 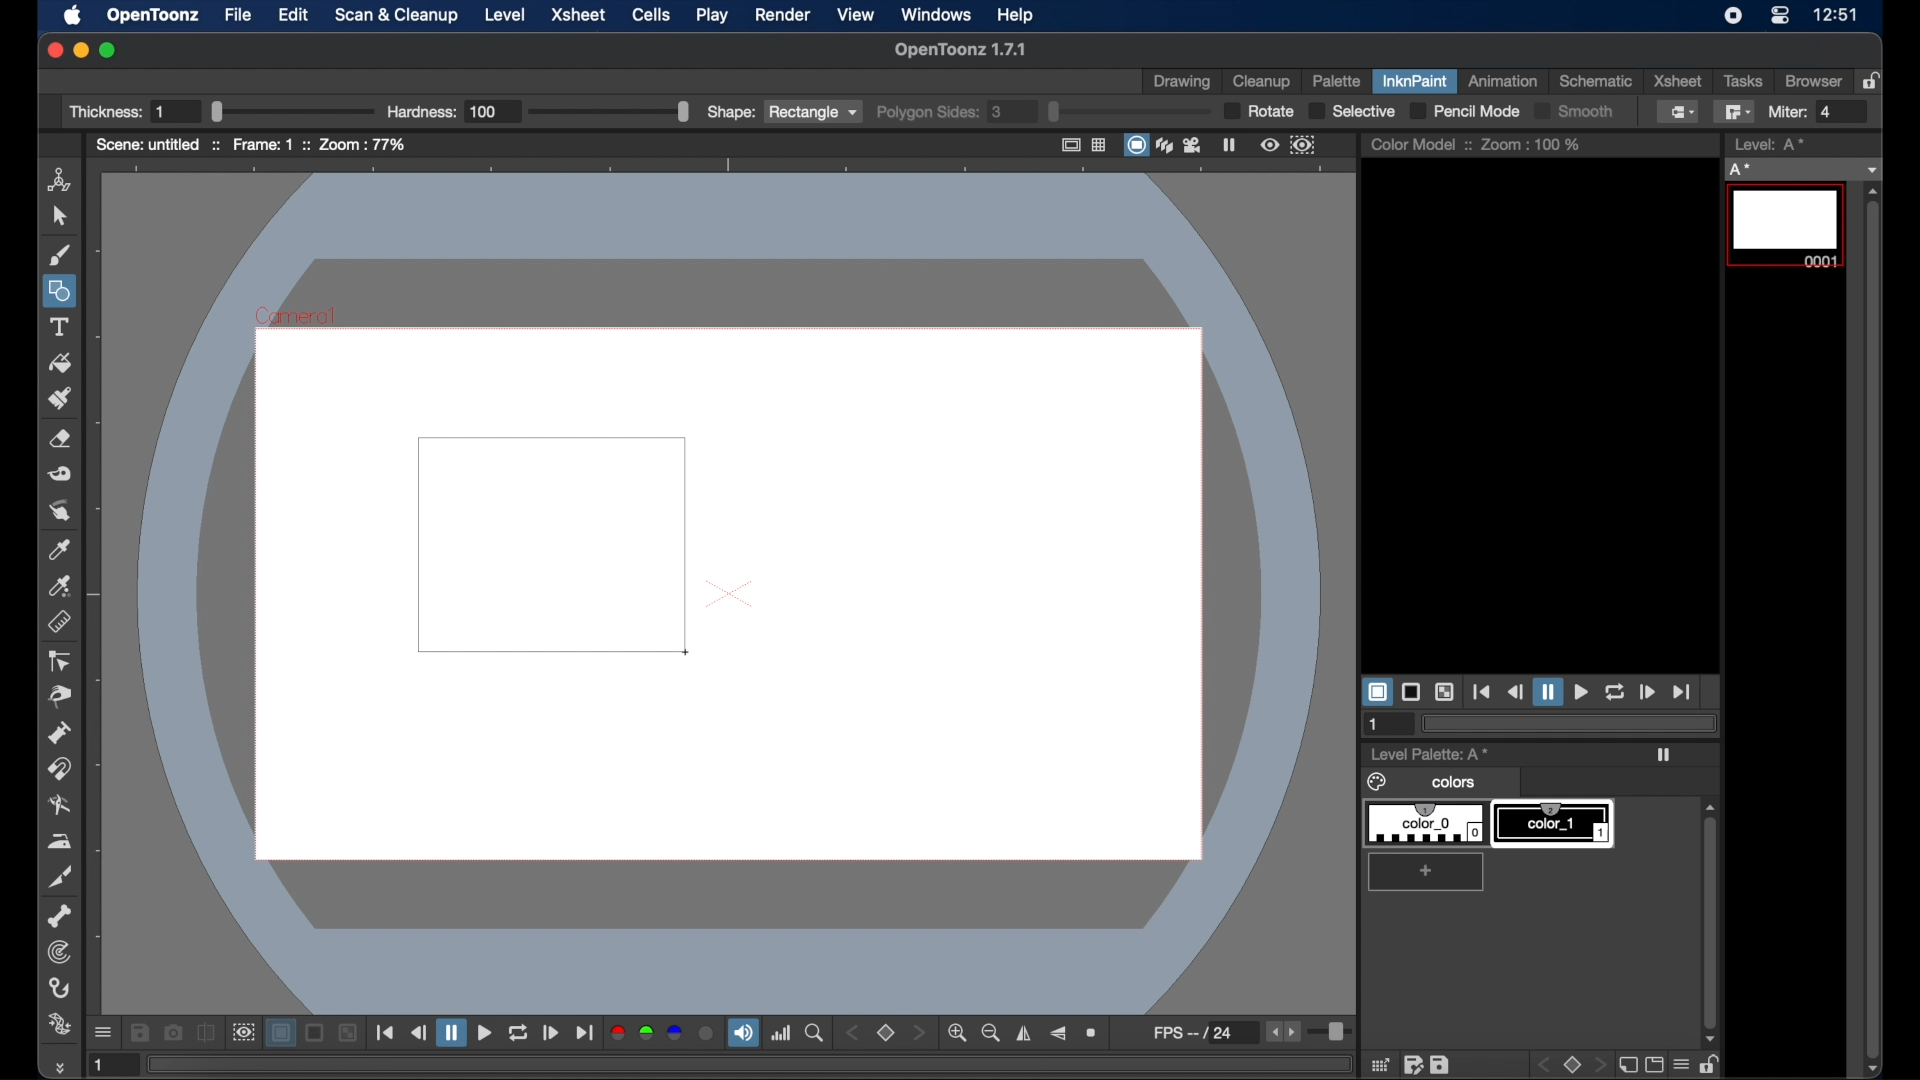 I want to click on iron tool, so click(x=60, y=842).